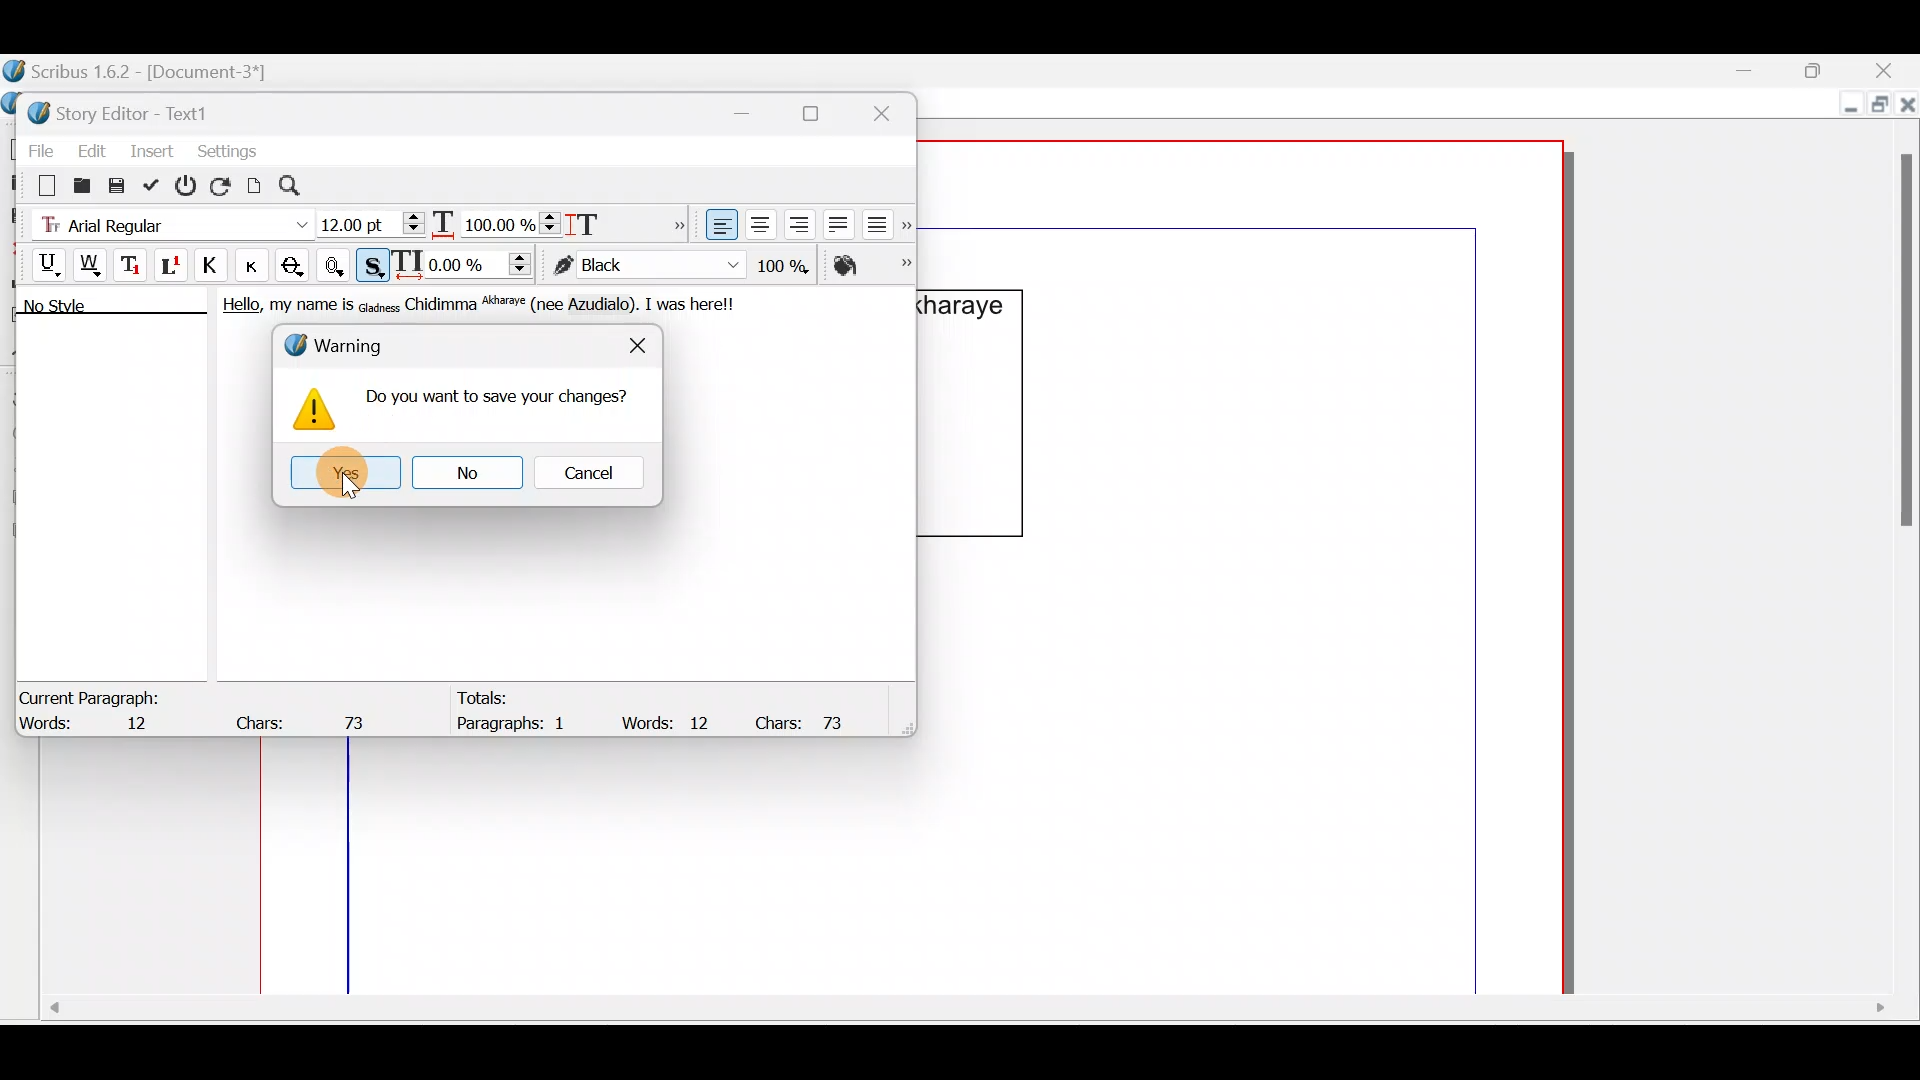 The image size is (1920, 1080). Describe the element at coordinates (607, 305) in the screenshot. I see `Azudialo).` at that location.